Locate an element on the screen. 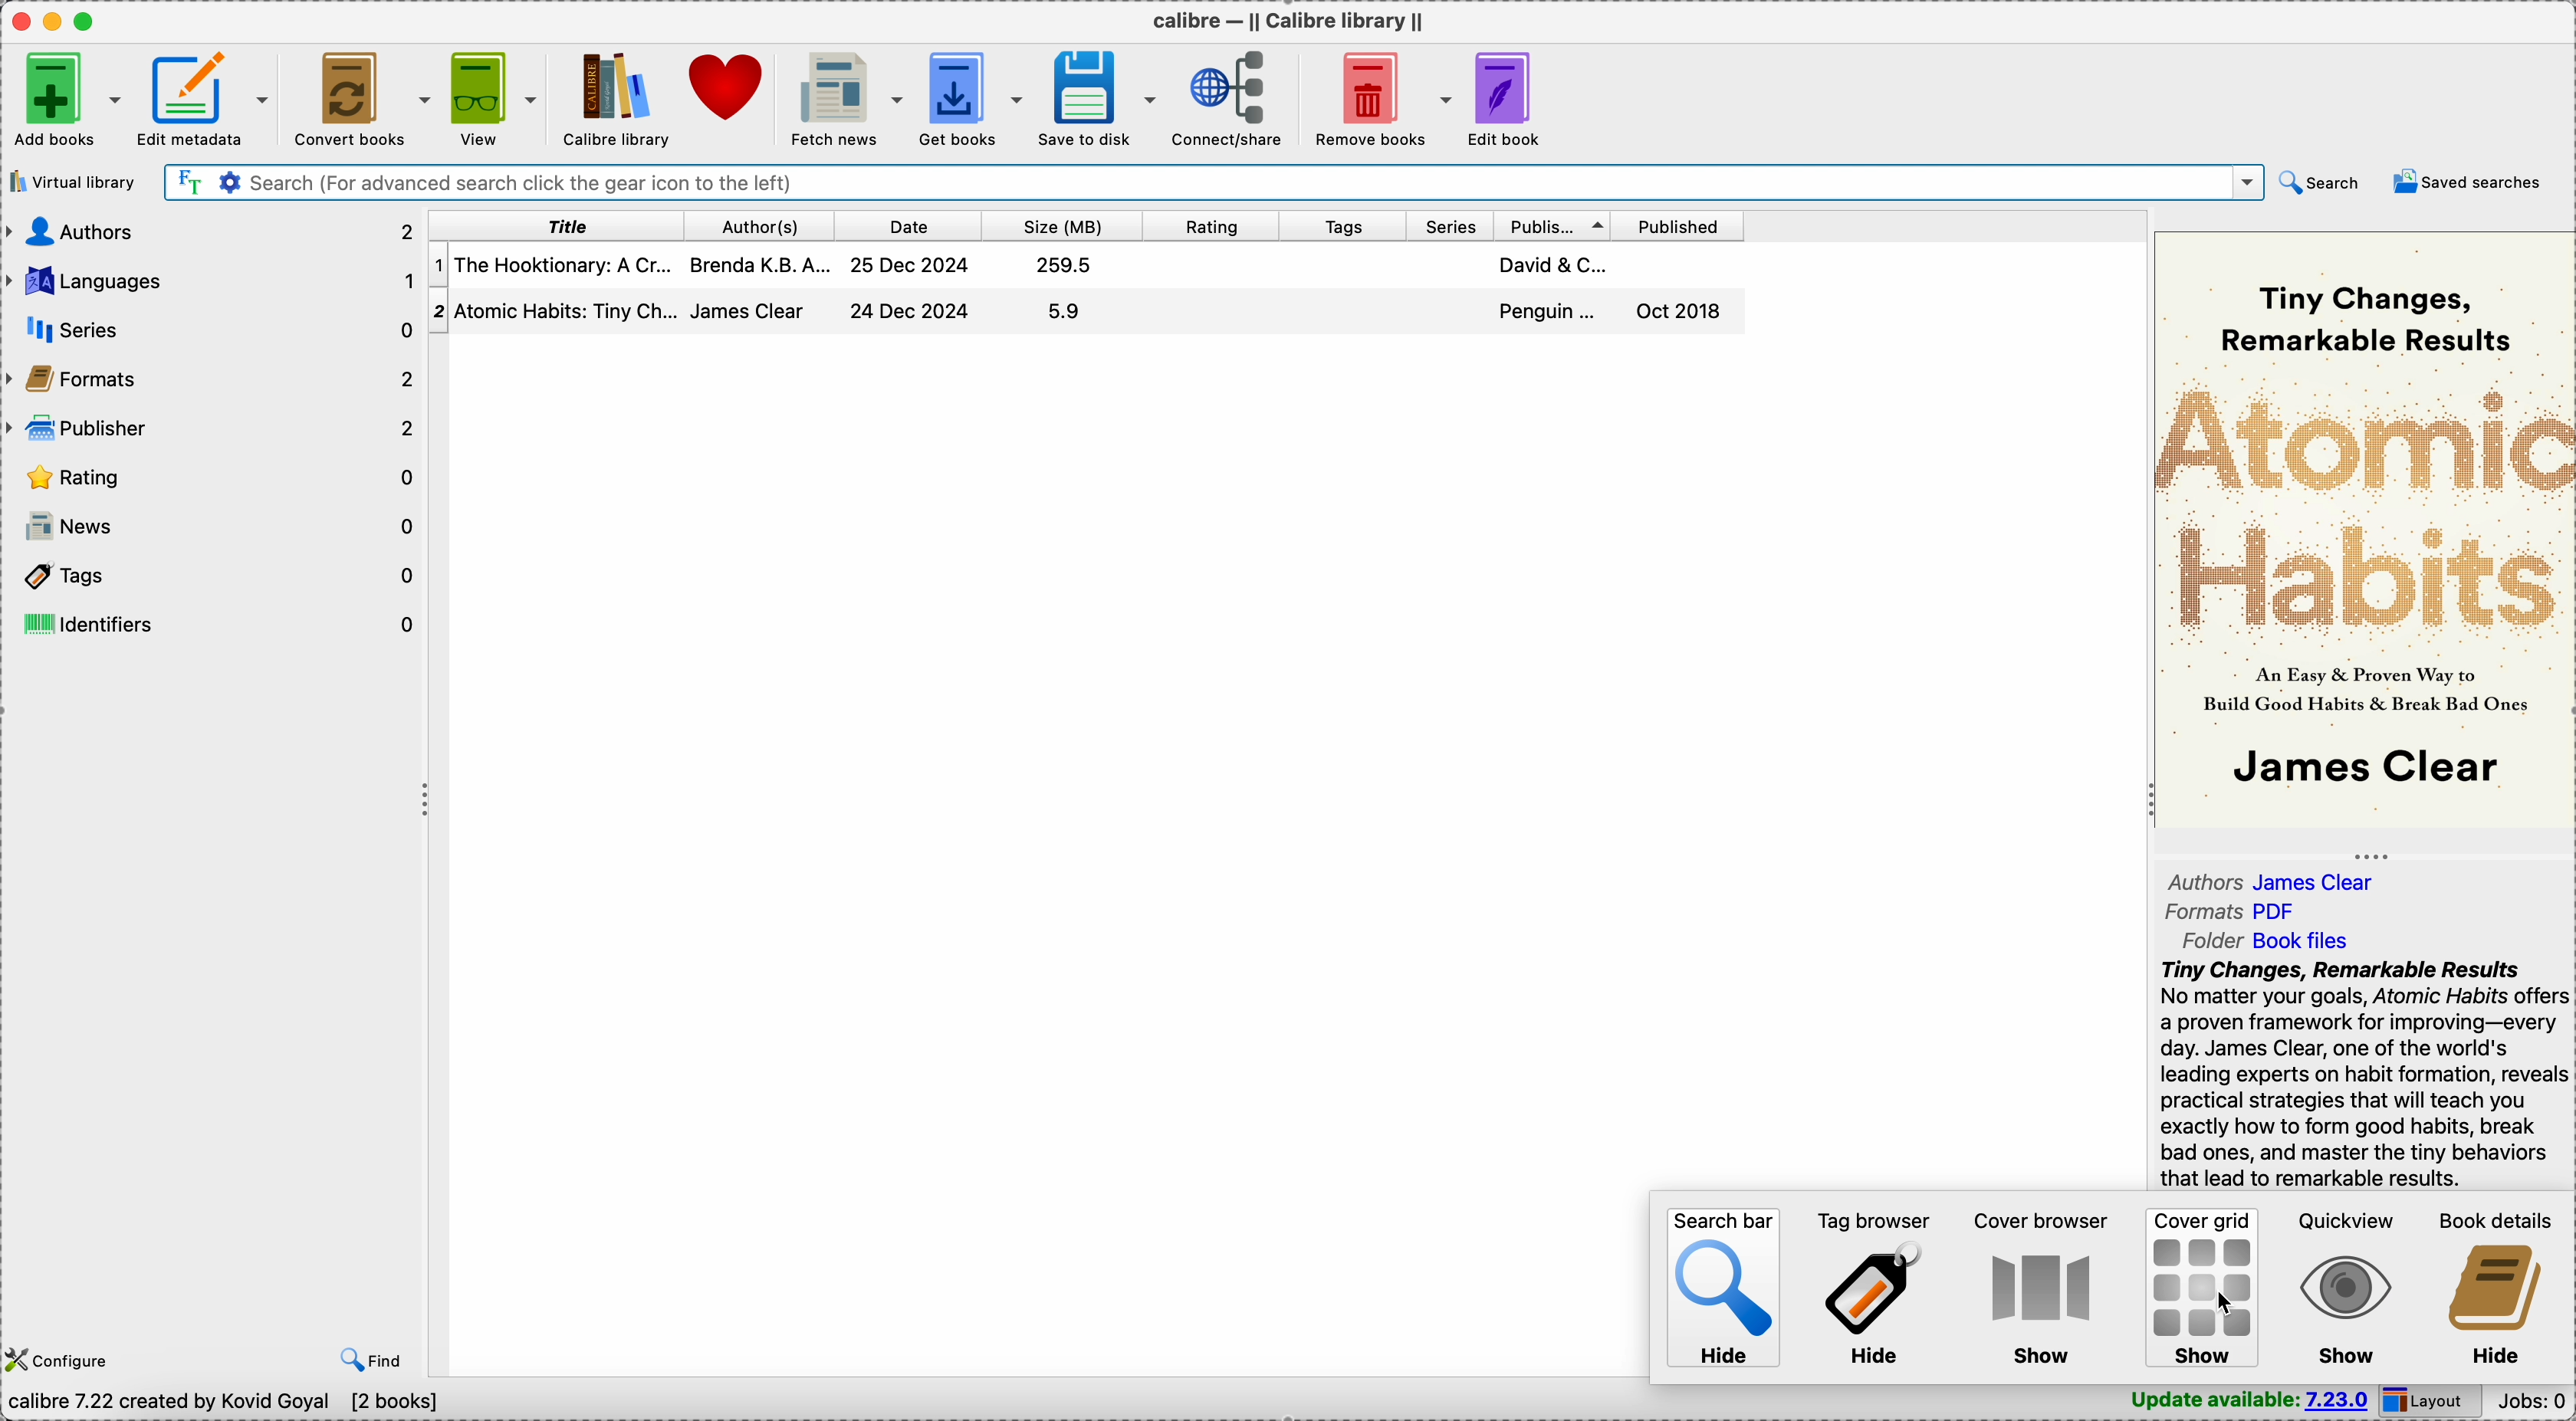 The height and width of the screenshot is (1421, 2576). minimize is located at coordinates (57, 21).